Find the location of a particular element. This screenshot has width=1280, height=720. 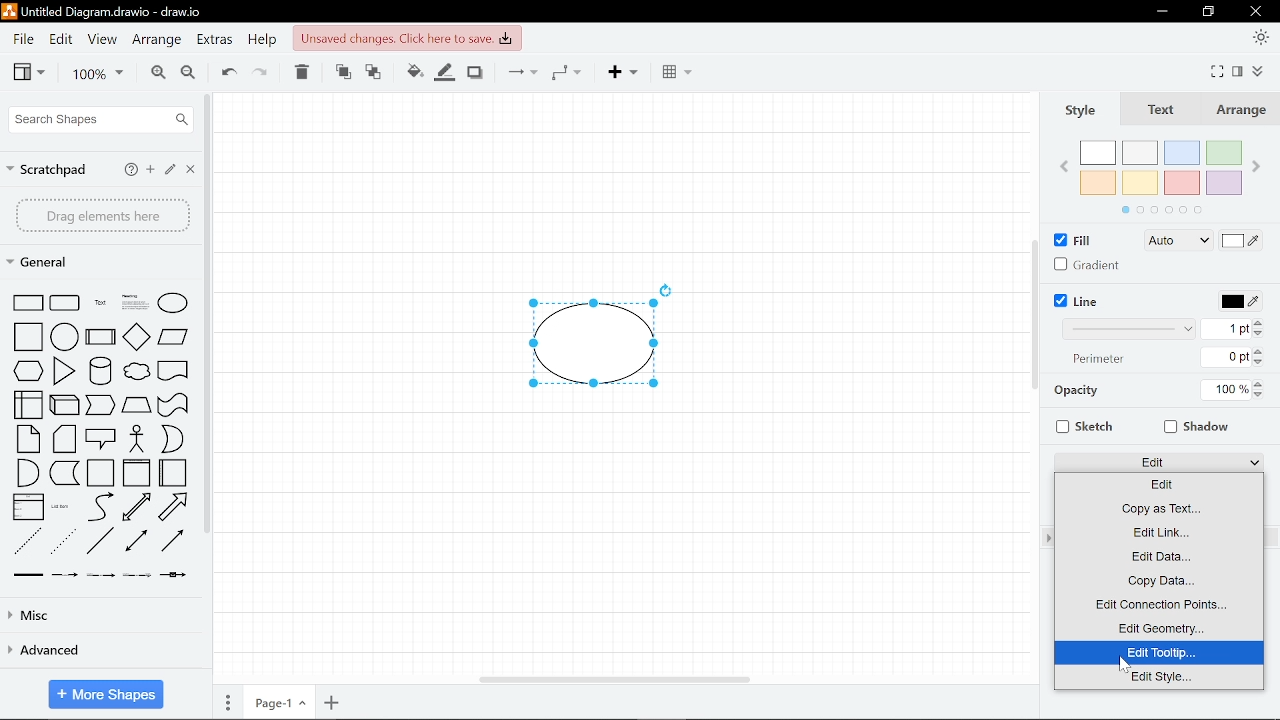

dotted line is located at coordinates (63, 540).